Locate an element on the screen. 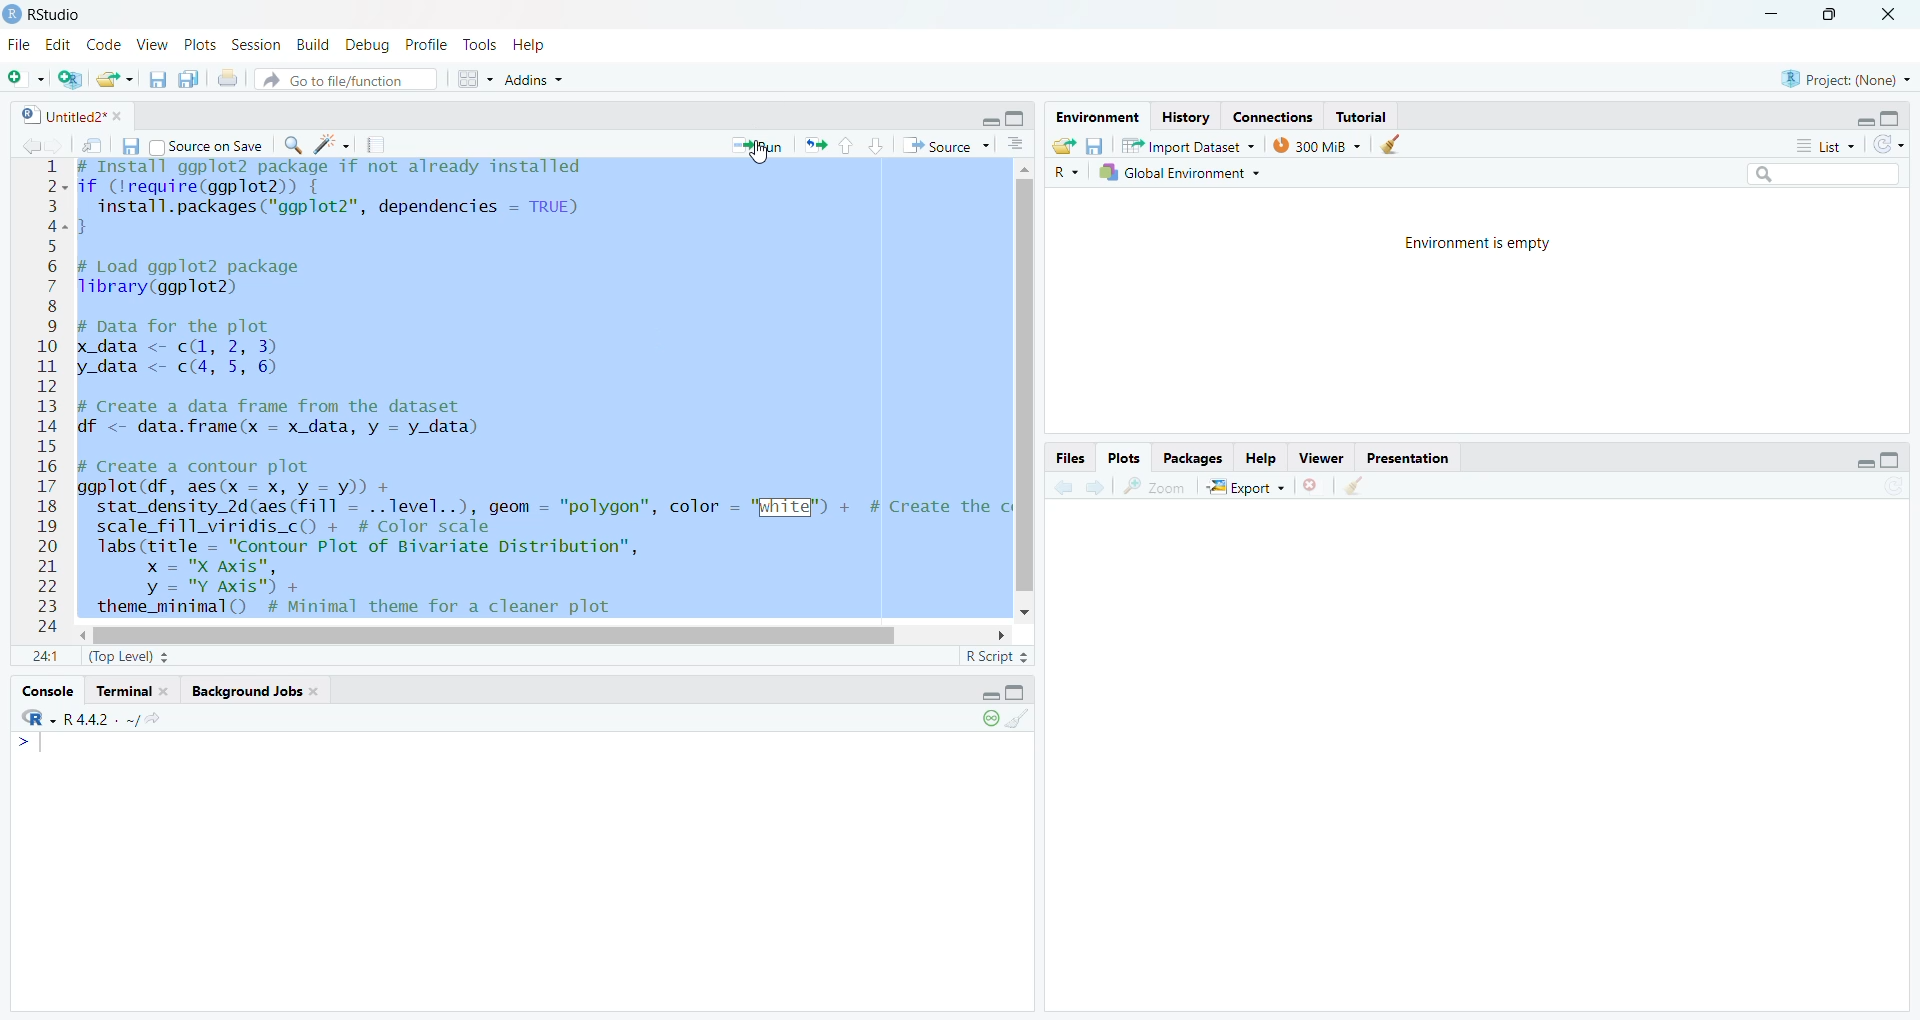 This screenshot has height=1020, width=1920. load workspace is located at coordinates (1065, 146).